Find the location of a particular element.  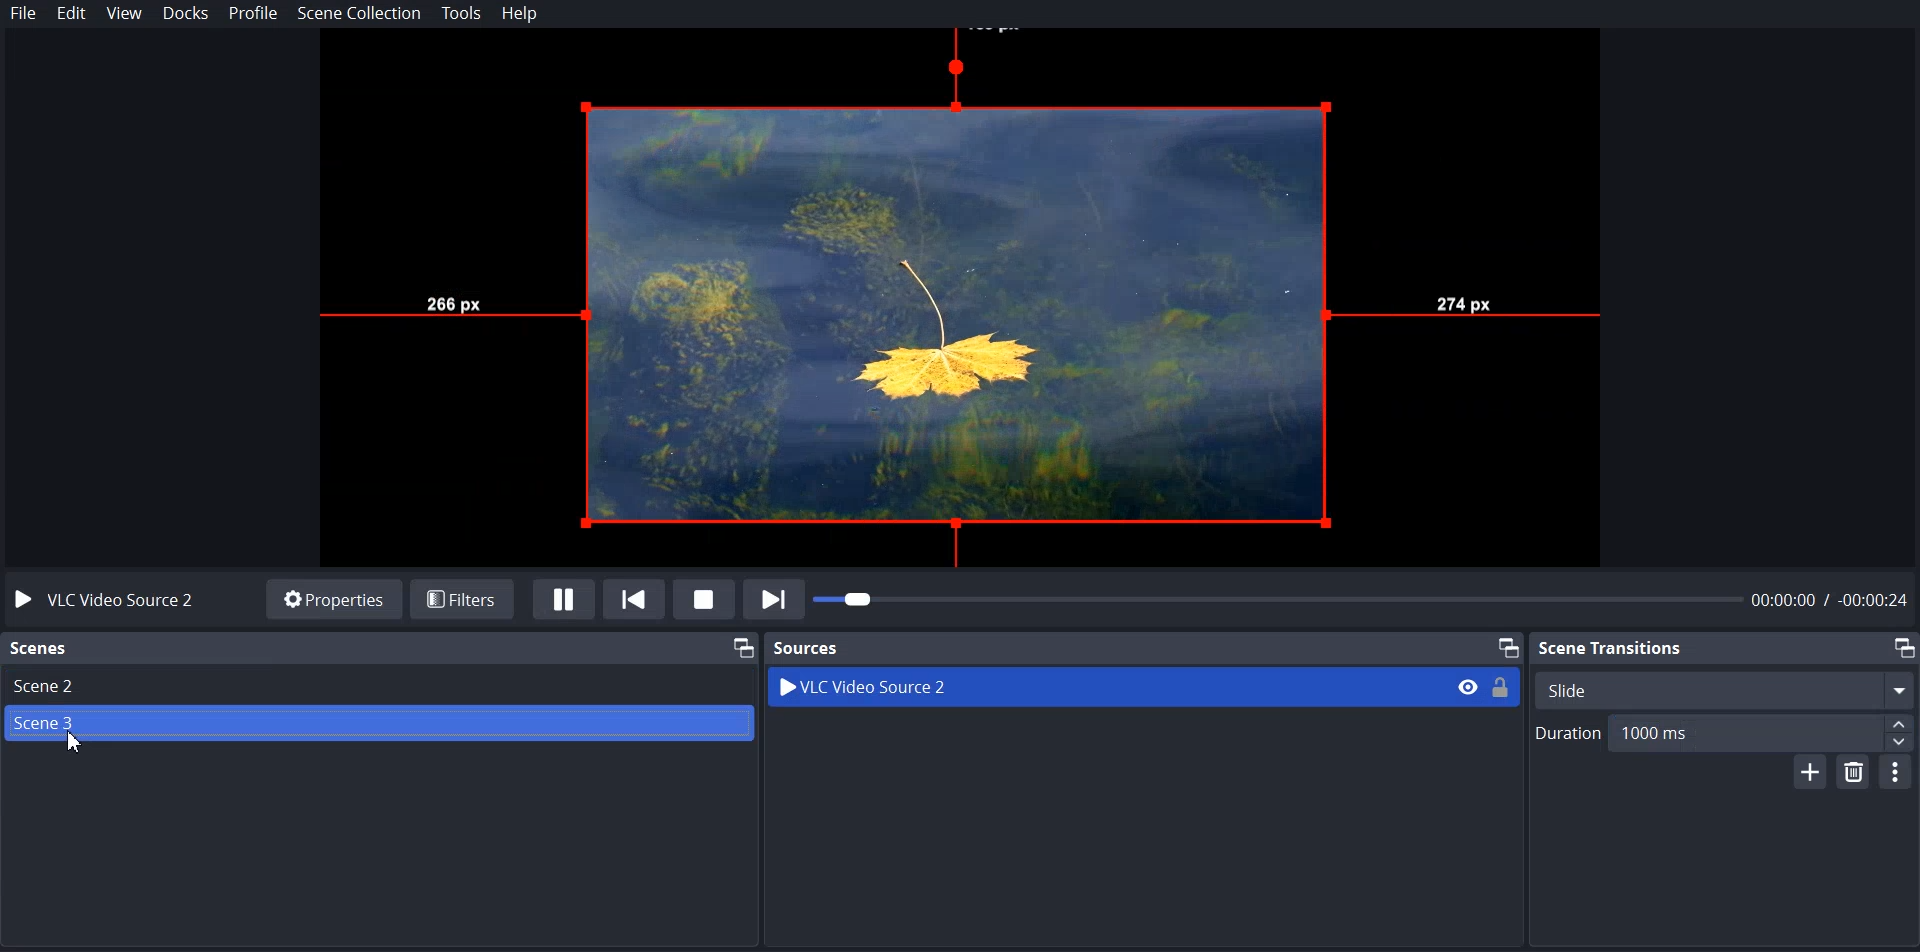

Text 1 is located at coordinates (380, 648).